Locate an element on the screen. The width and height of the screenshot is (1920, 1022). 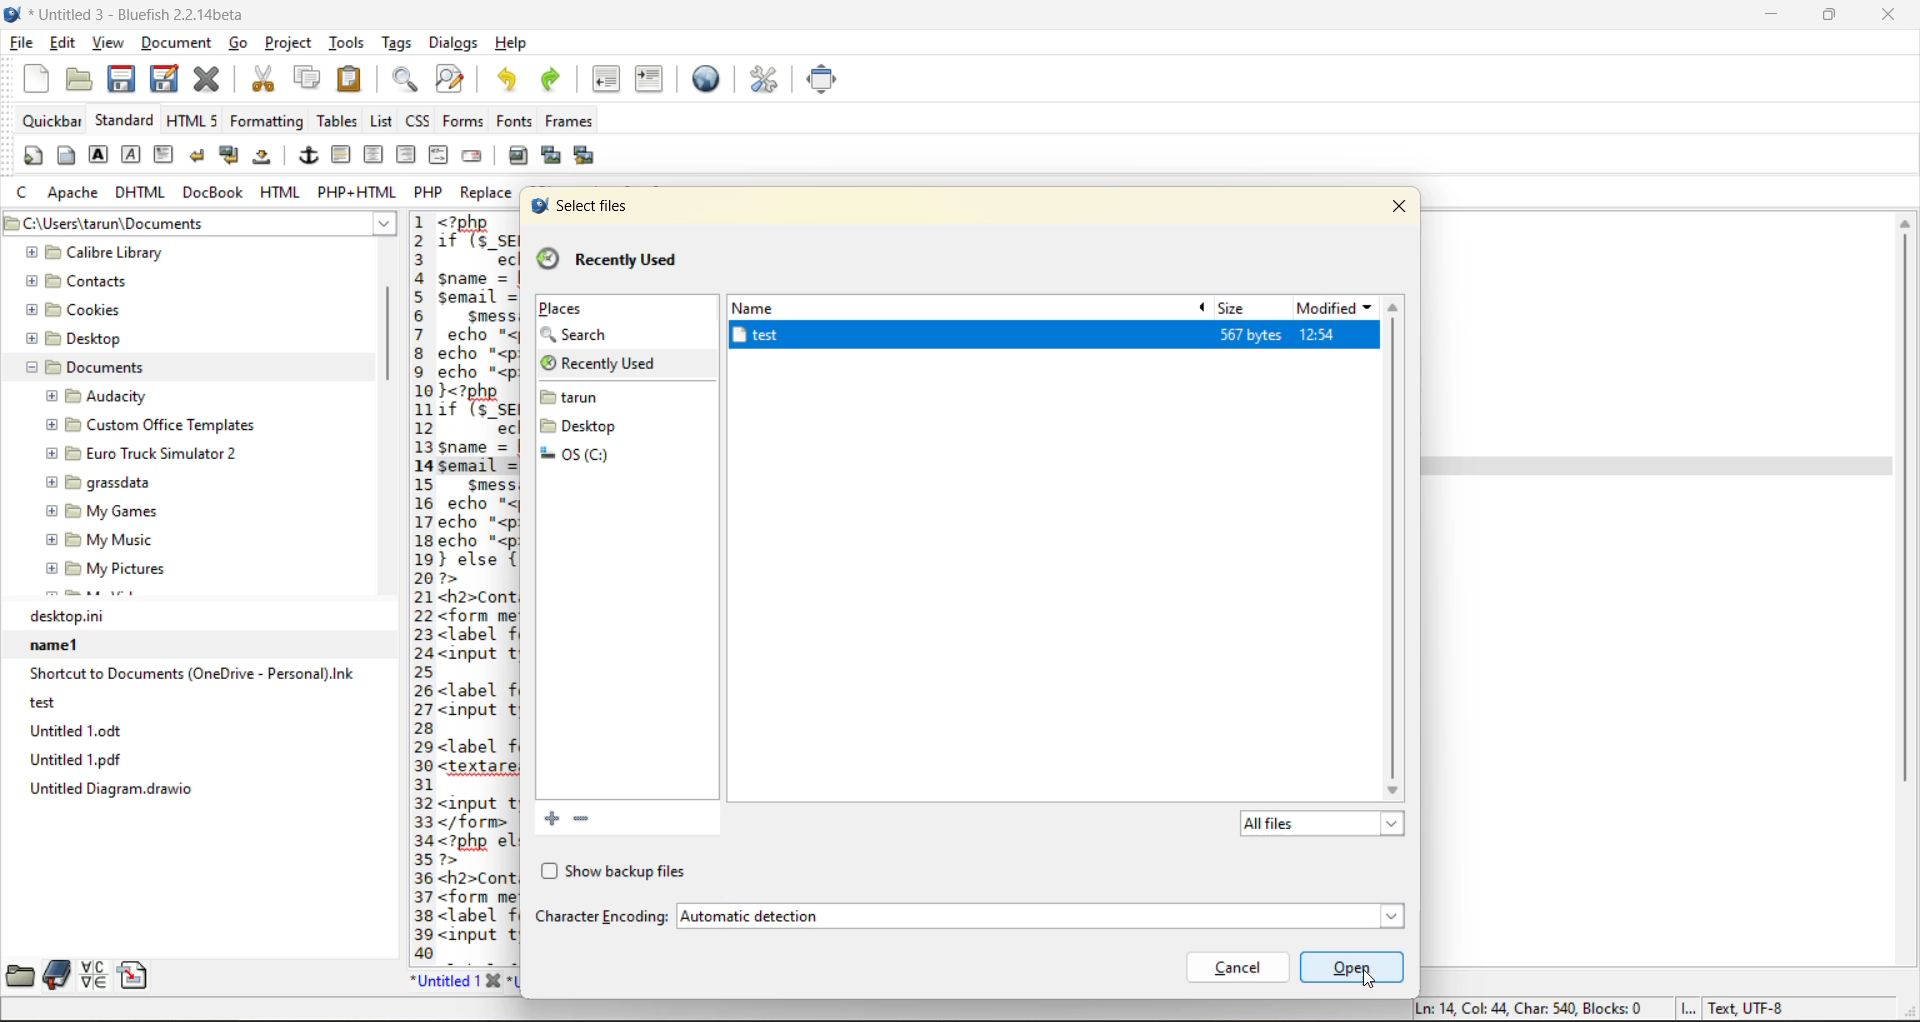
select files is located at coordinates (577, 205).